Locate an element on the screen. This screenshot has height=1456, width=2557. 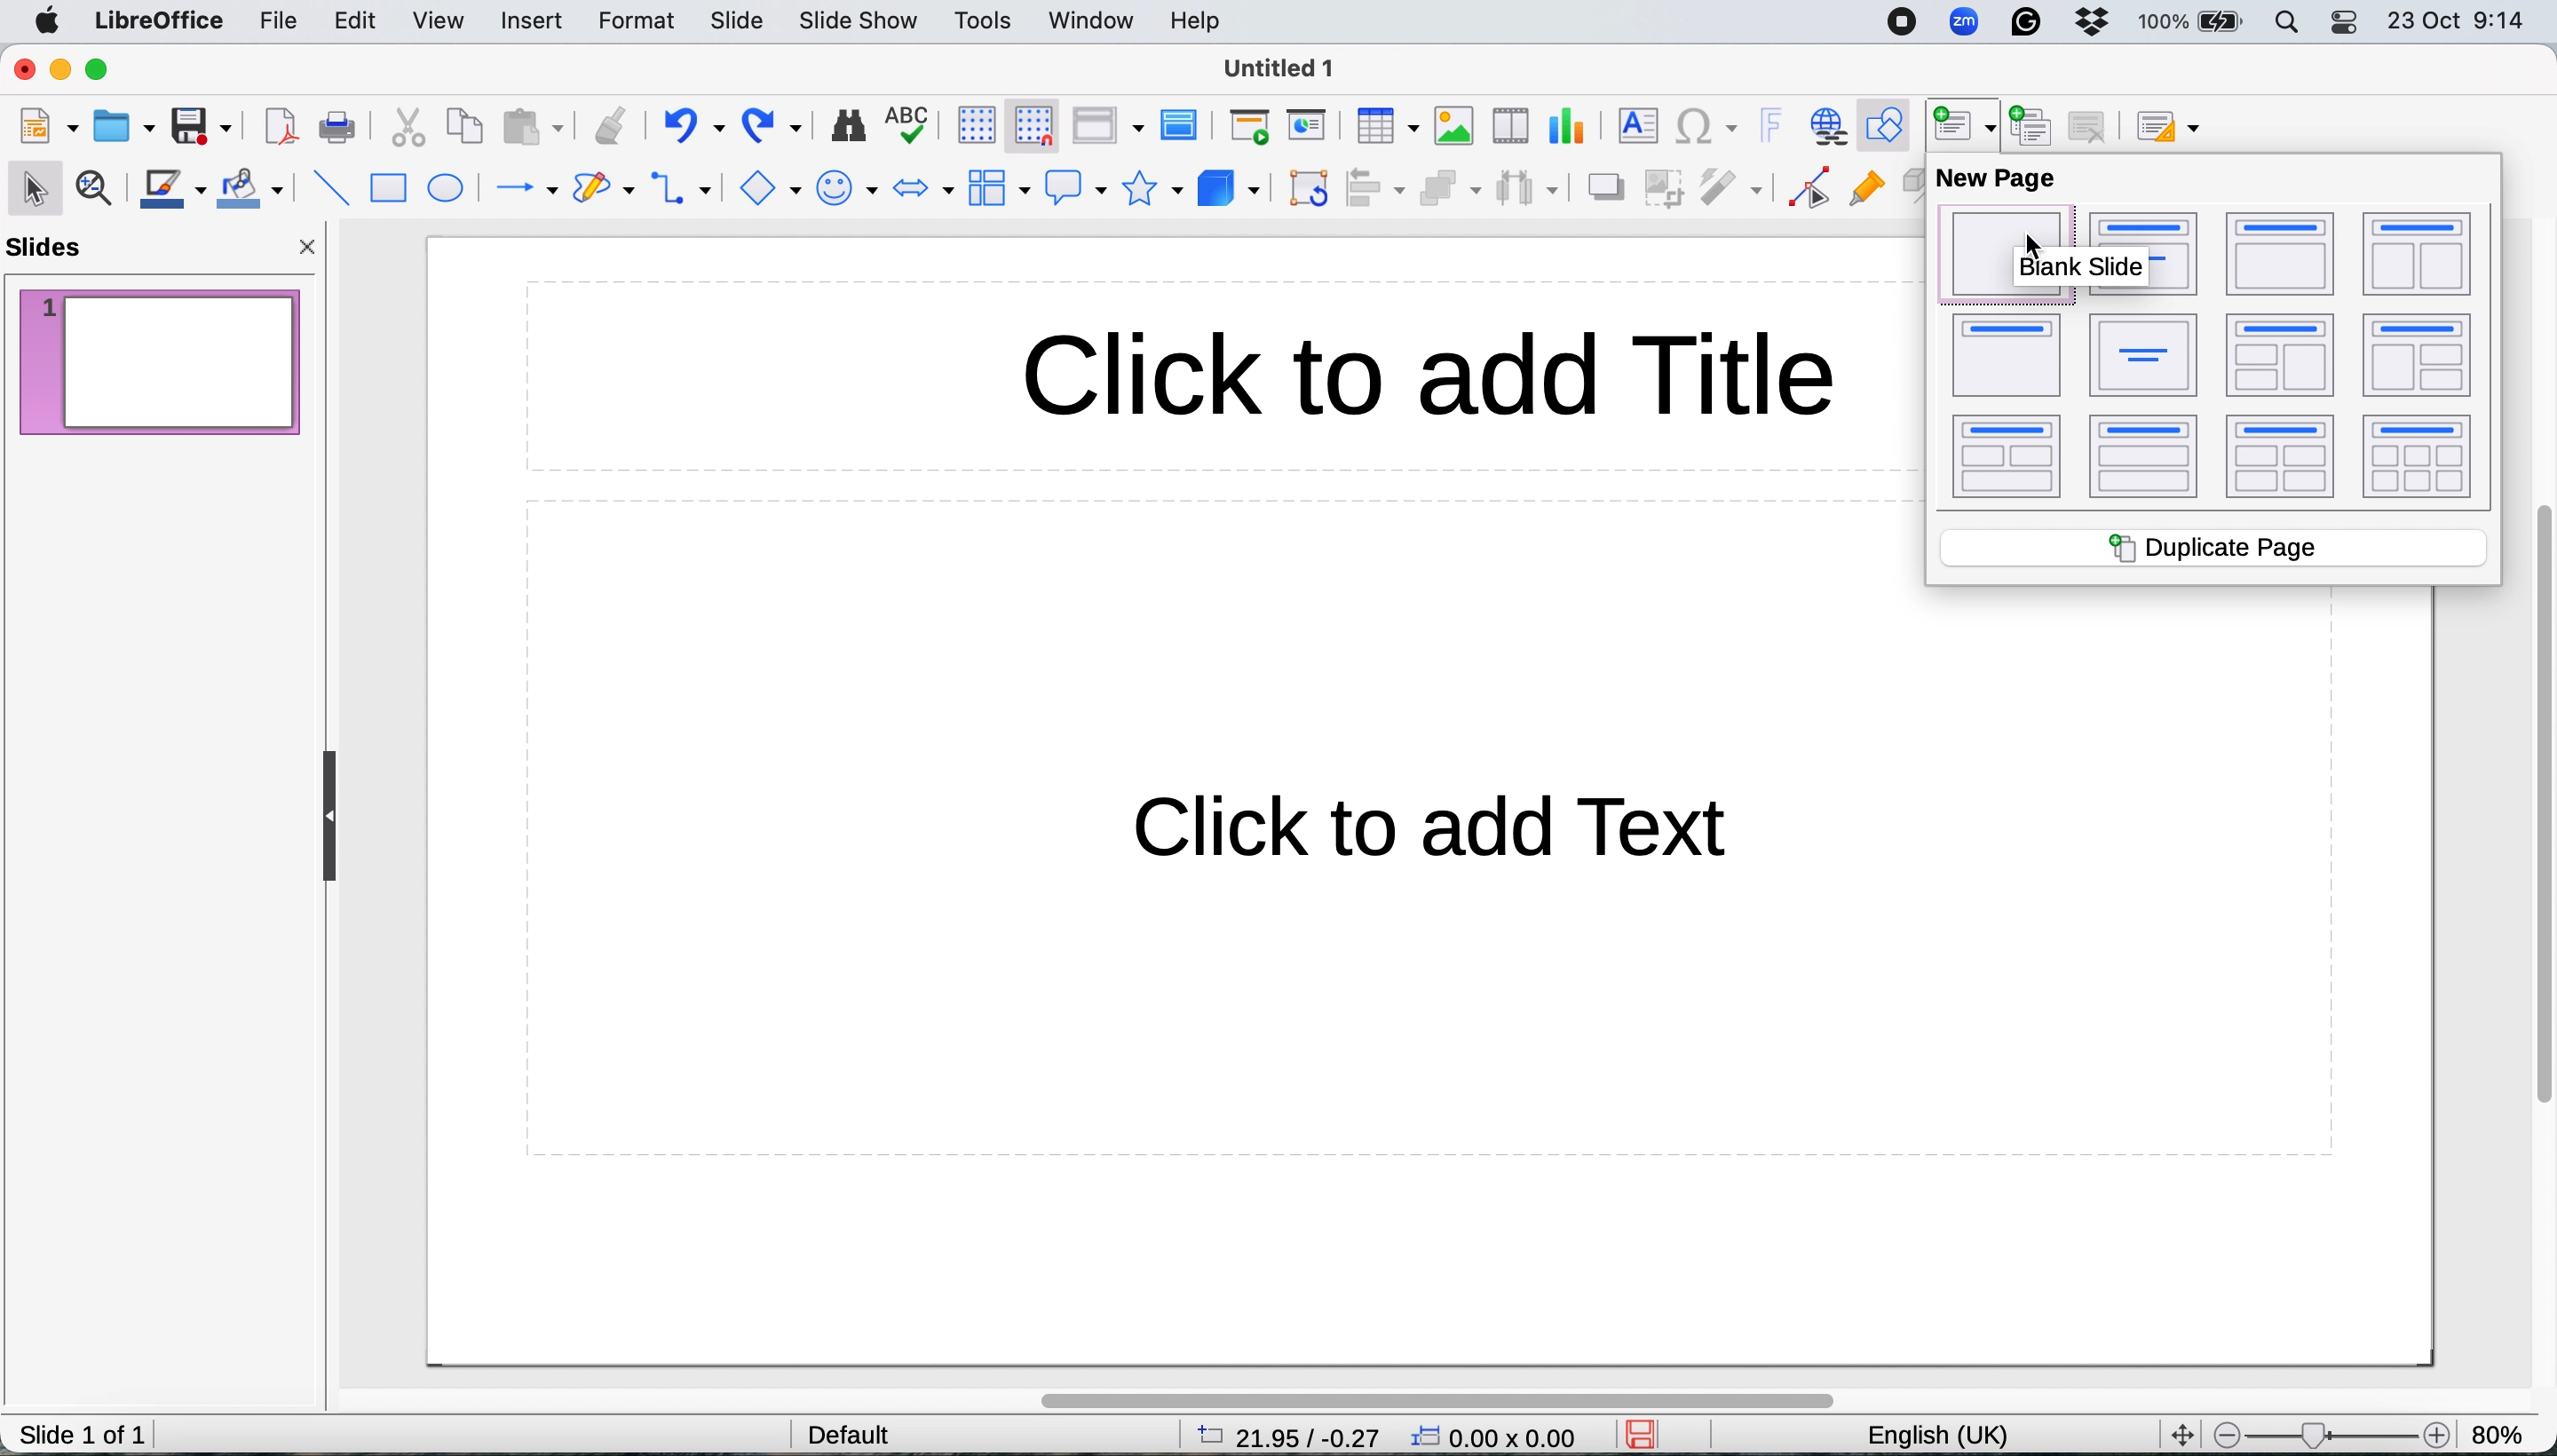
display views is located at coordinates (1111, 126).